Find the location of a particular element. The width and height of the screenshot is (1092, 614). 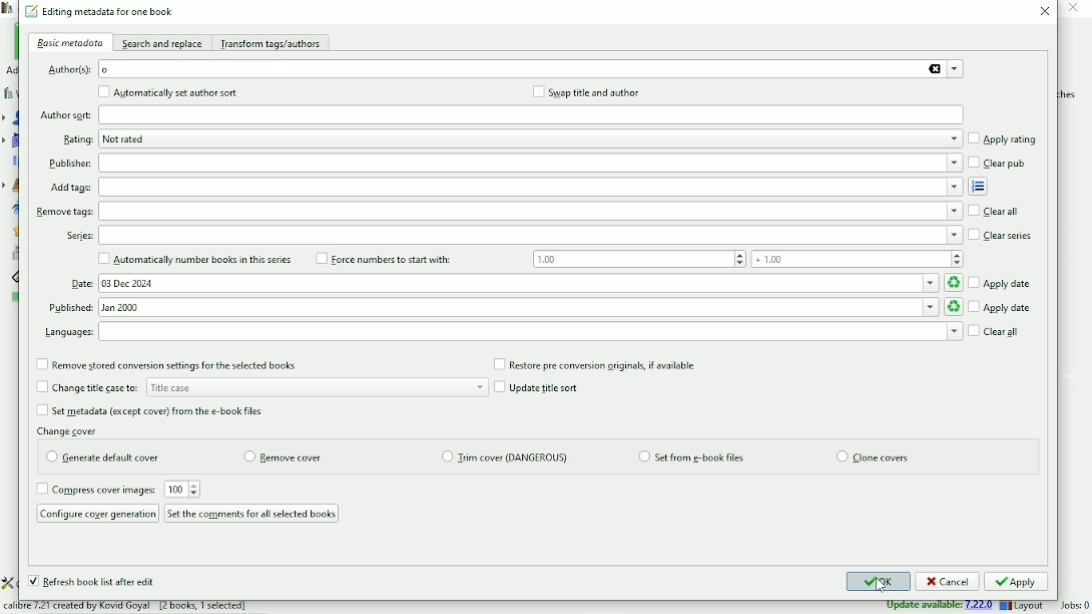

Swap title and author is located at coordinates (586, 92).